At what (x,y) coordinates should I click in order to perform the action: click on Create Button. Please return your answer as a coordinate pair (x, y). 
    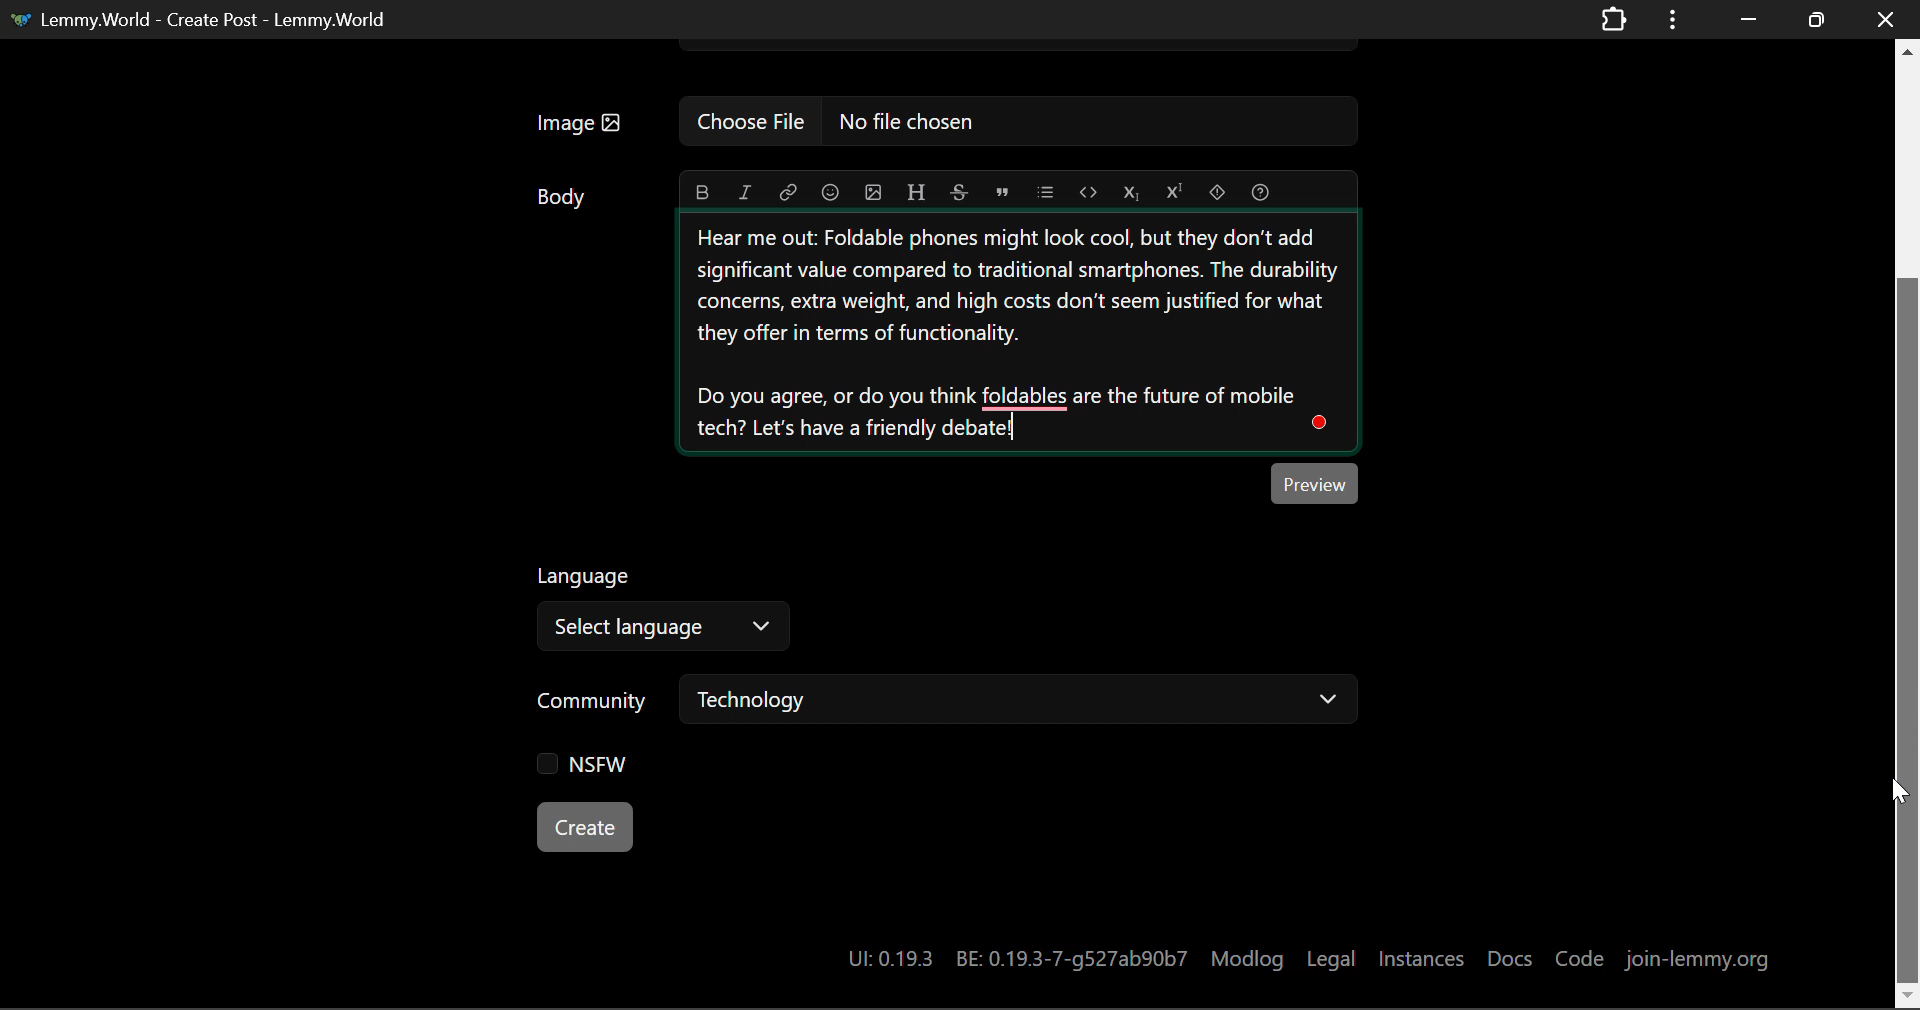
    Looking at the image, I should click on (582, 827).